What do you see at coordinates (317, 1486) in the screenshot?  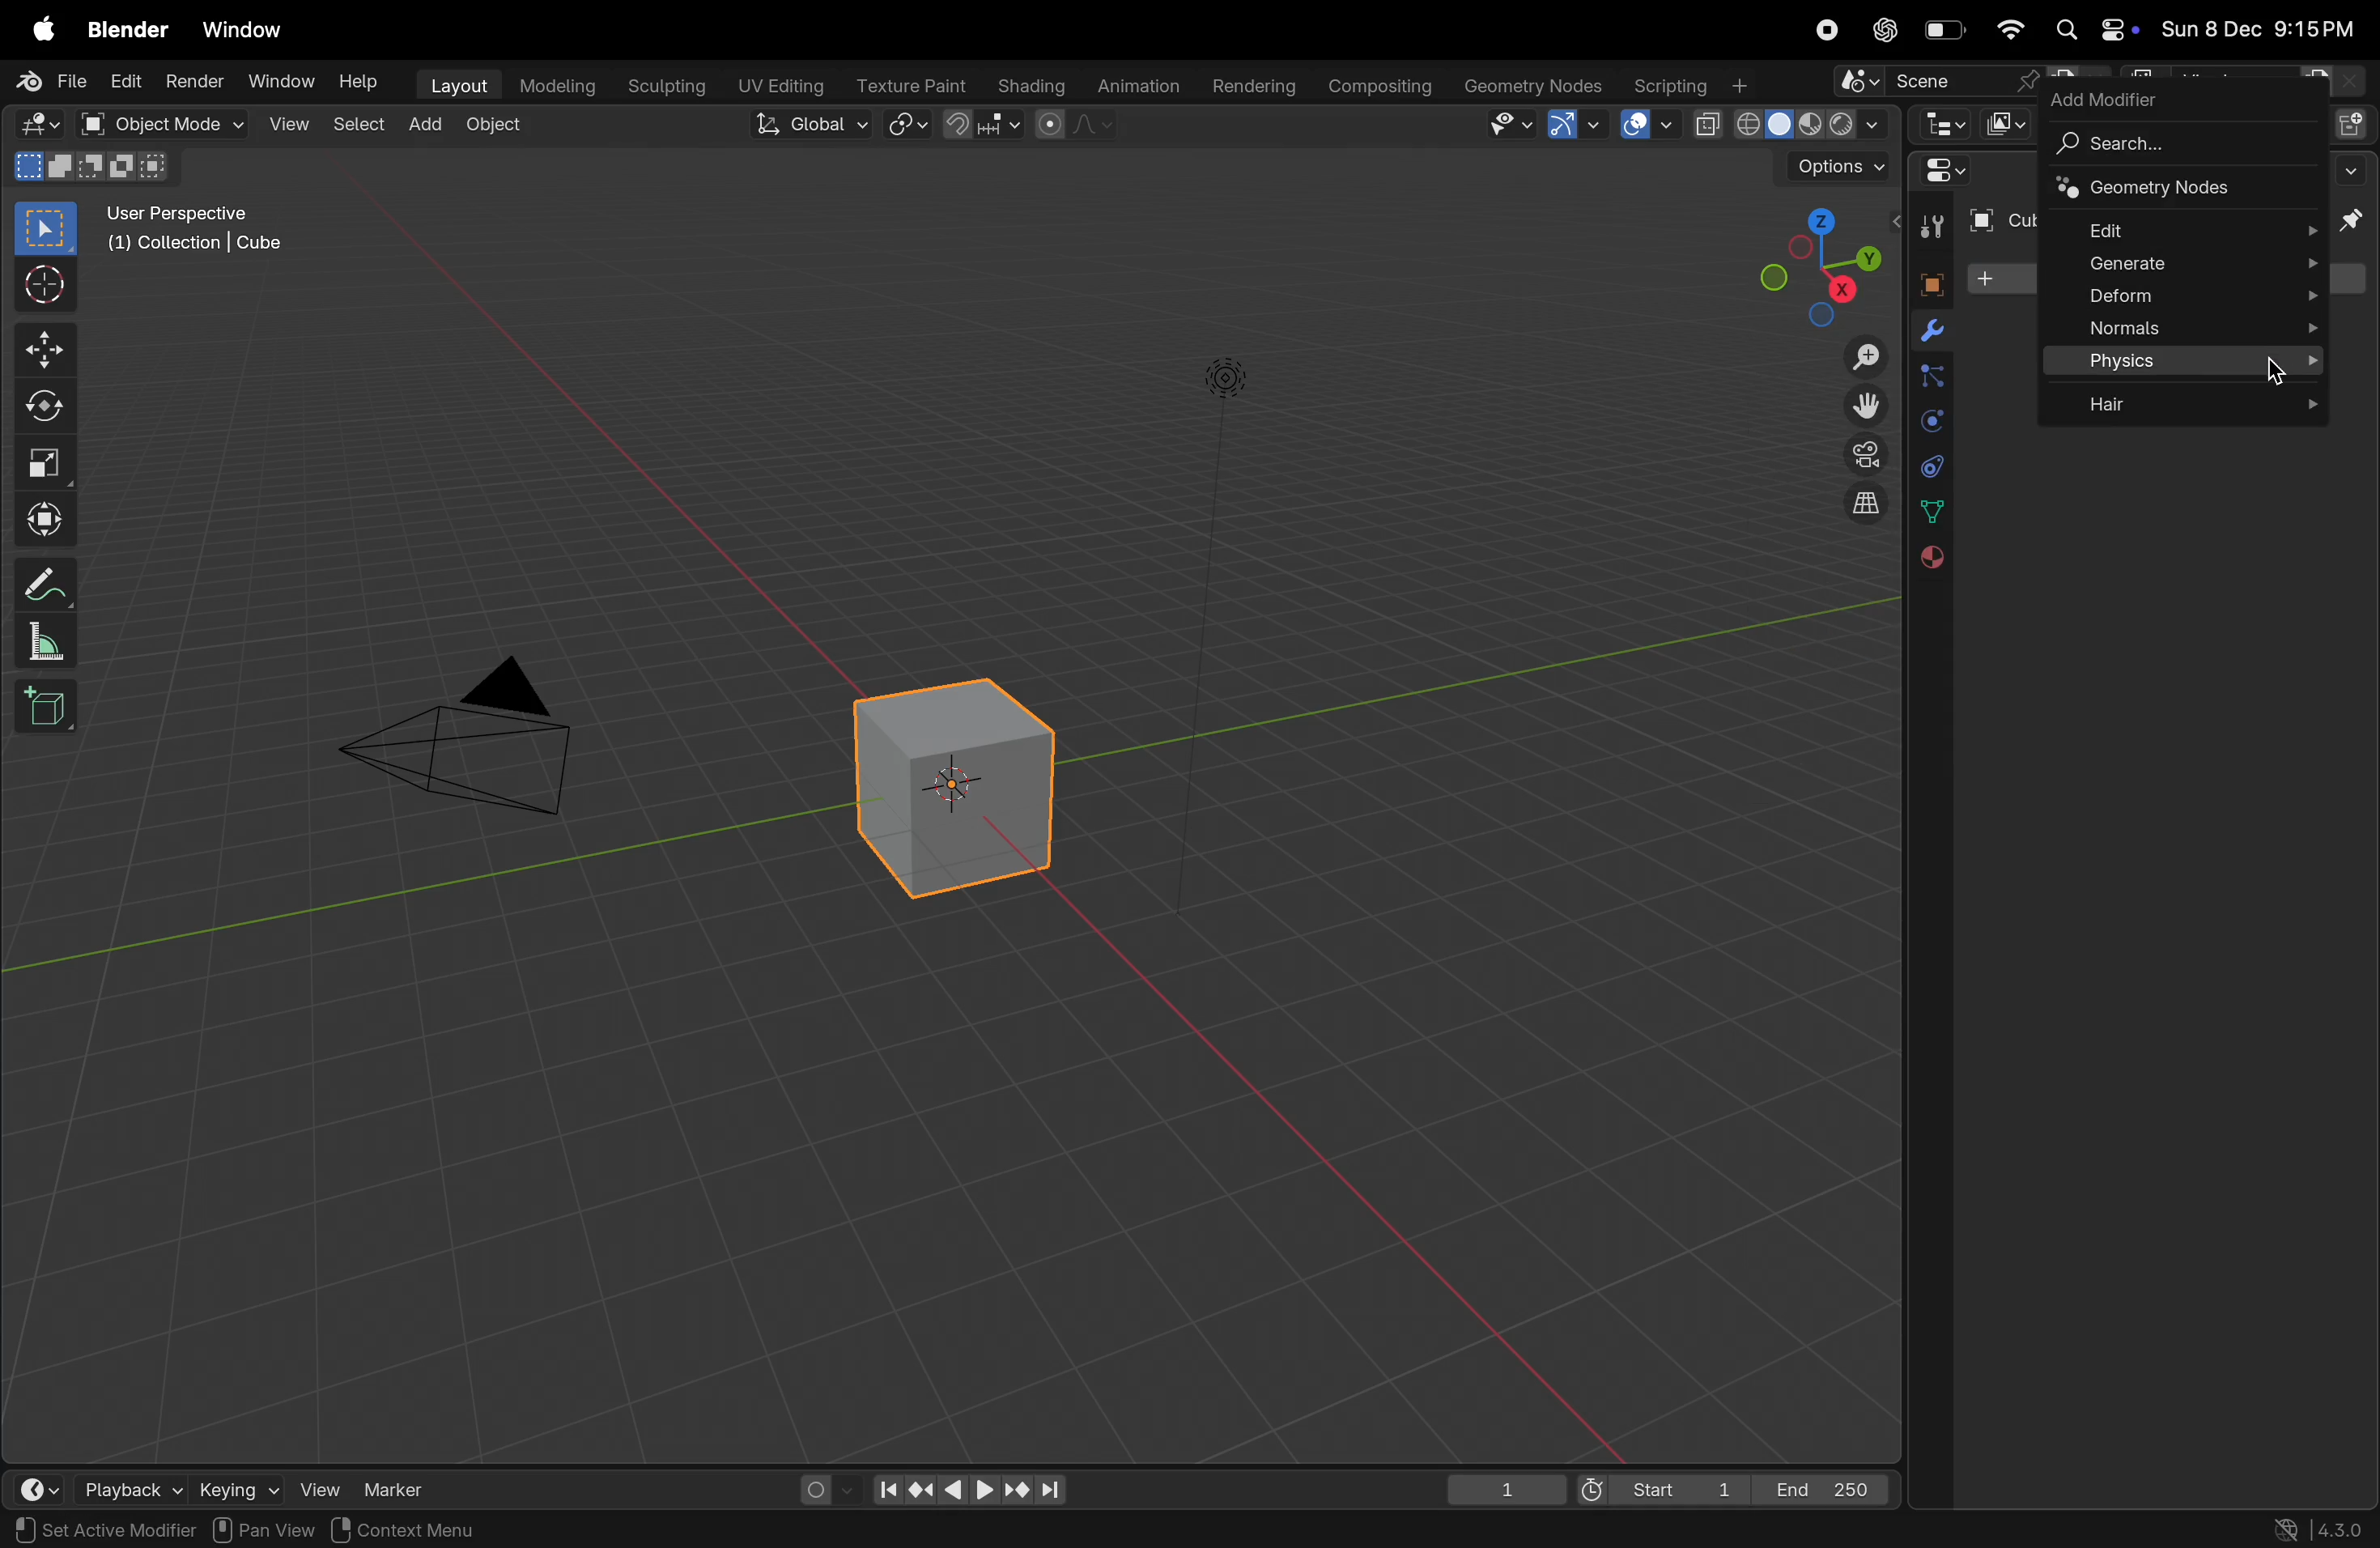 I see `view` at bounding box center [317, 1486].